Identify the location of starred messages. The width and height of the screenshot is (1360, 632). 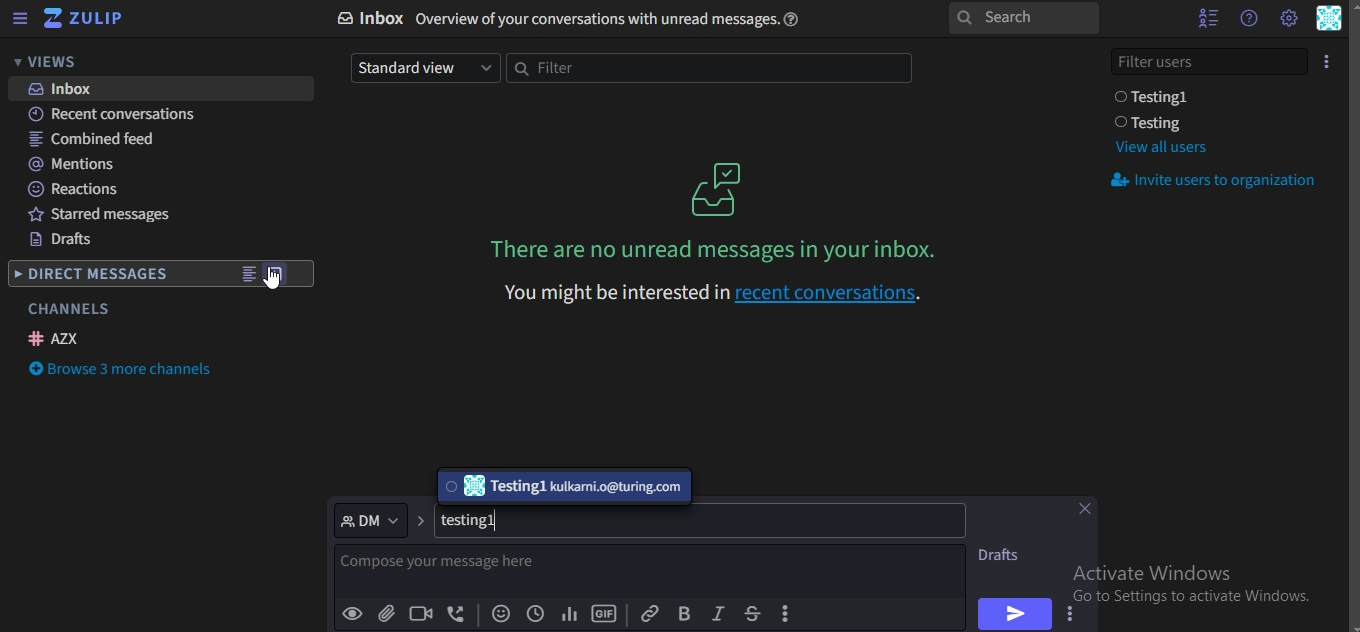
(108, 217).